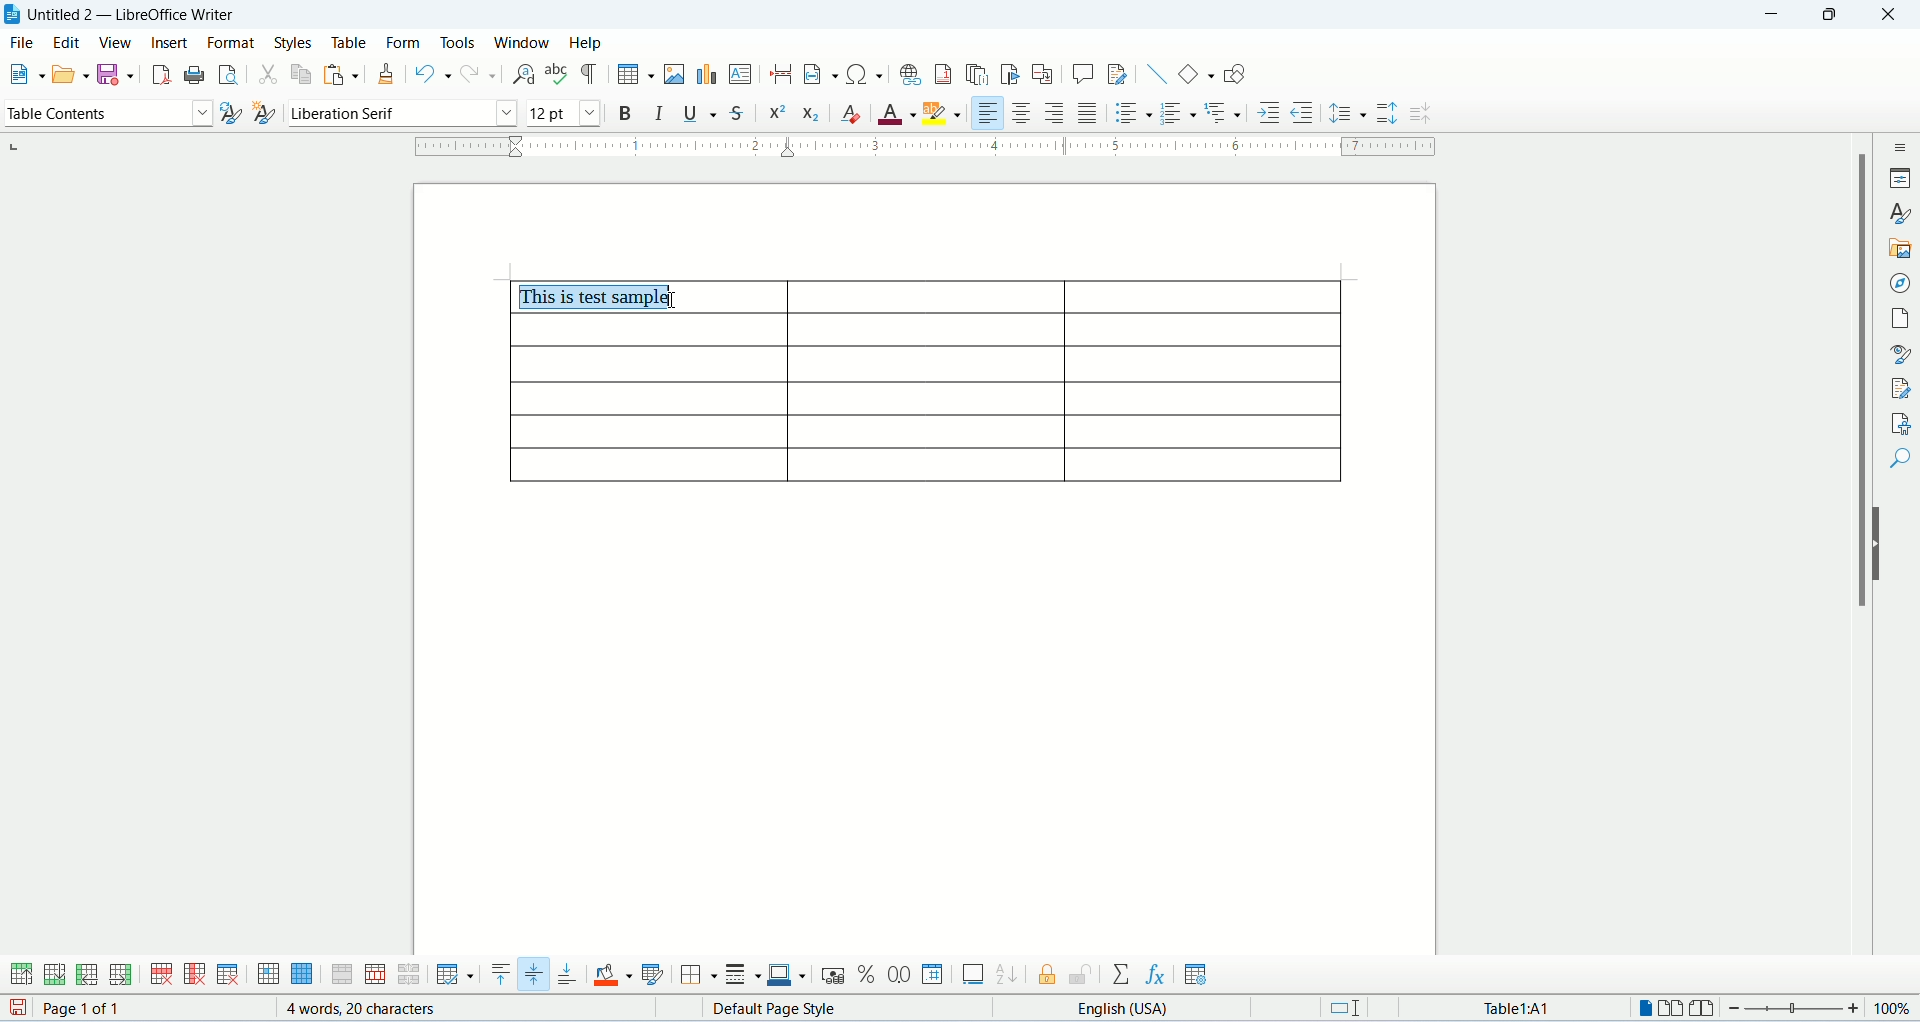 The image size is (1920, 1022). What do you see at coordinates (675, 75) in the screenshot?
I see `insert image` at bounding box center [675, 75].